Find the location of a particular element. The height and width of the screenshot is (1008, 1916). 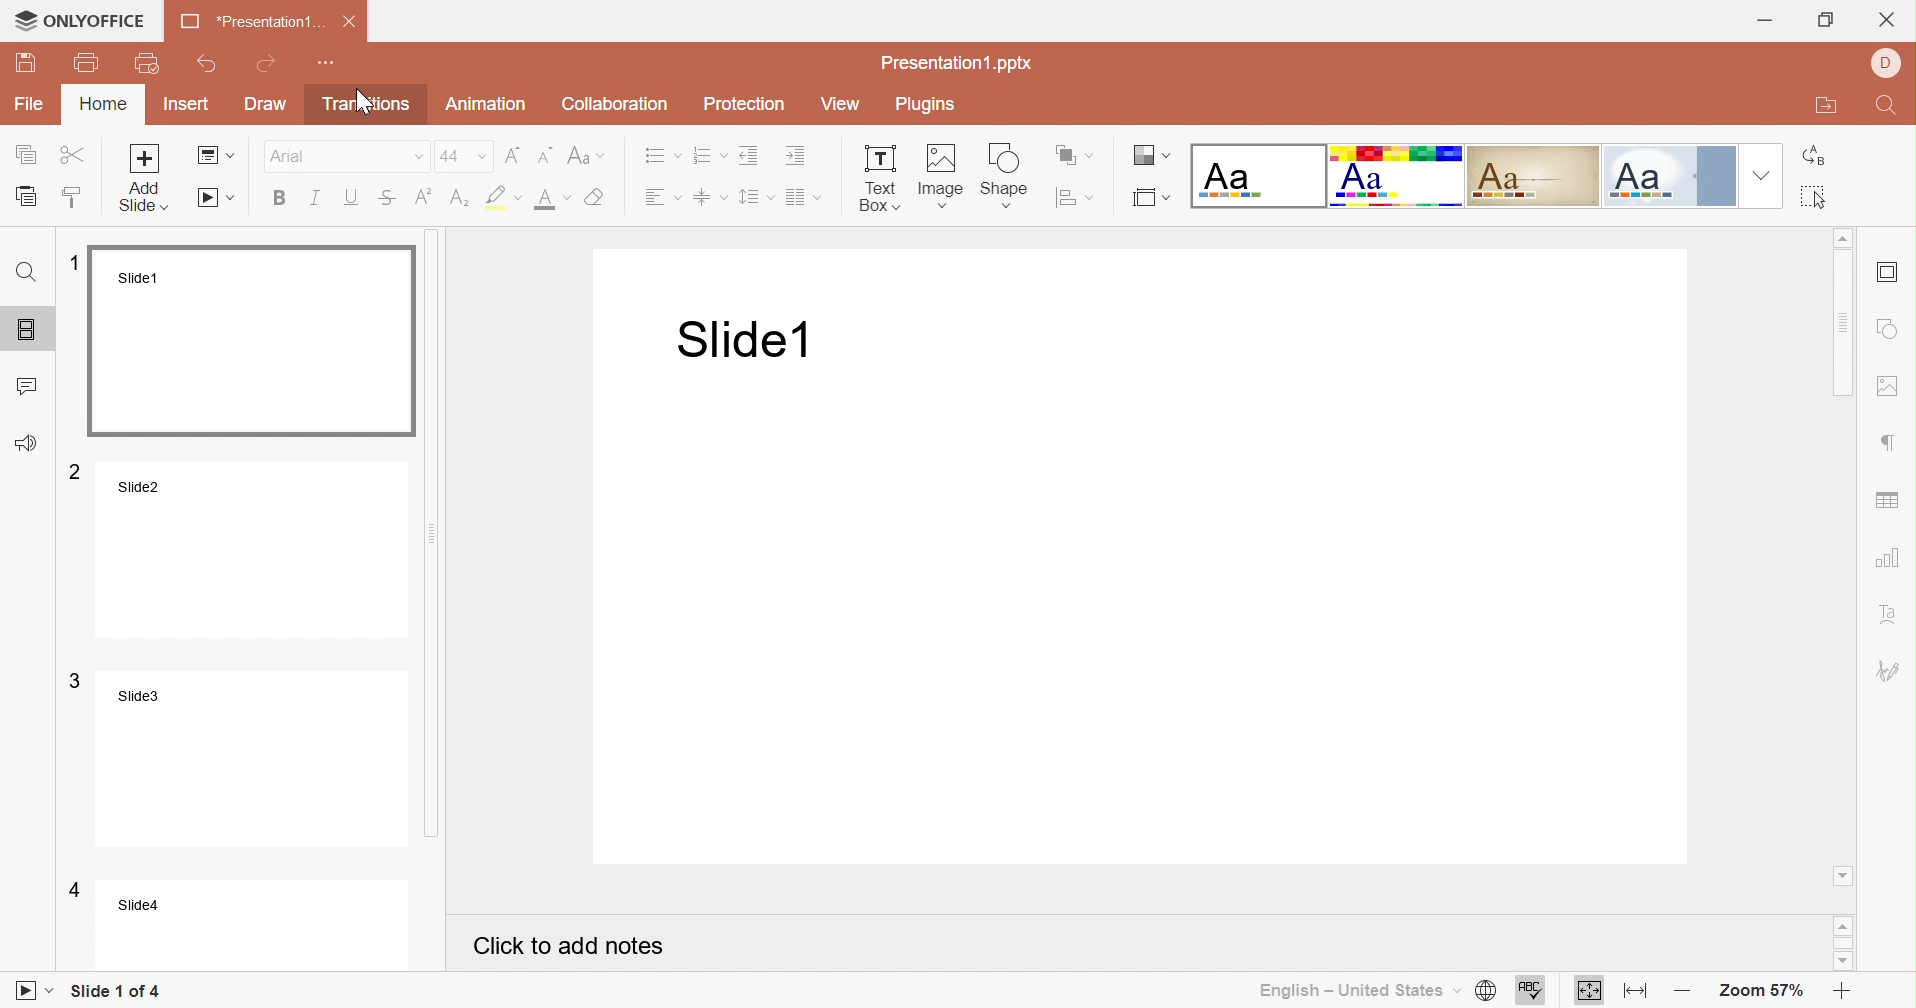

Insert image is located at coordinates (938, 176).